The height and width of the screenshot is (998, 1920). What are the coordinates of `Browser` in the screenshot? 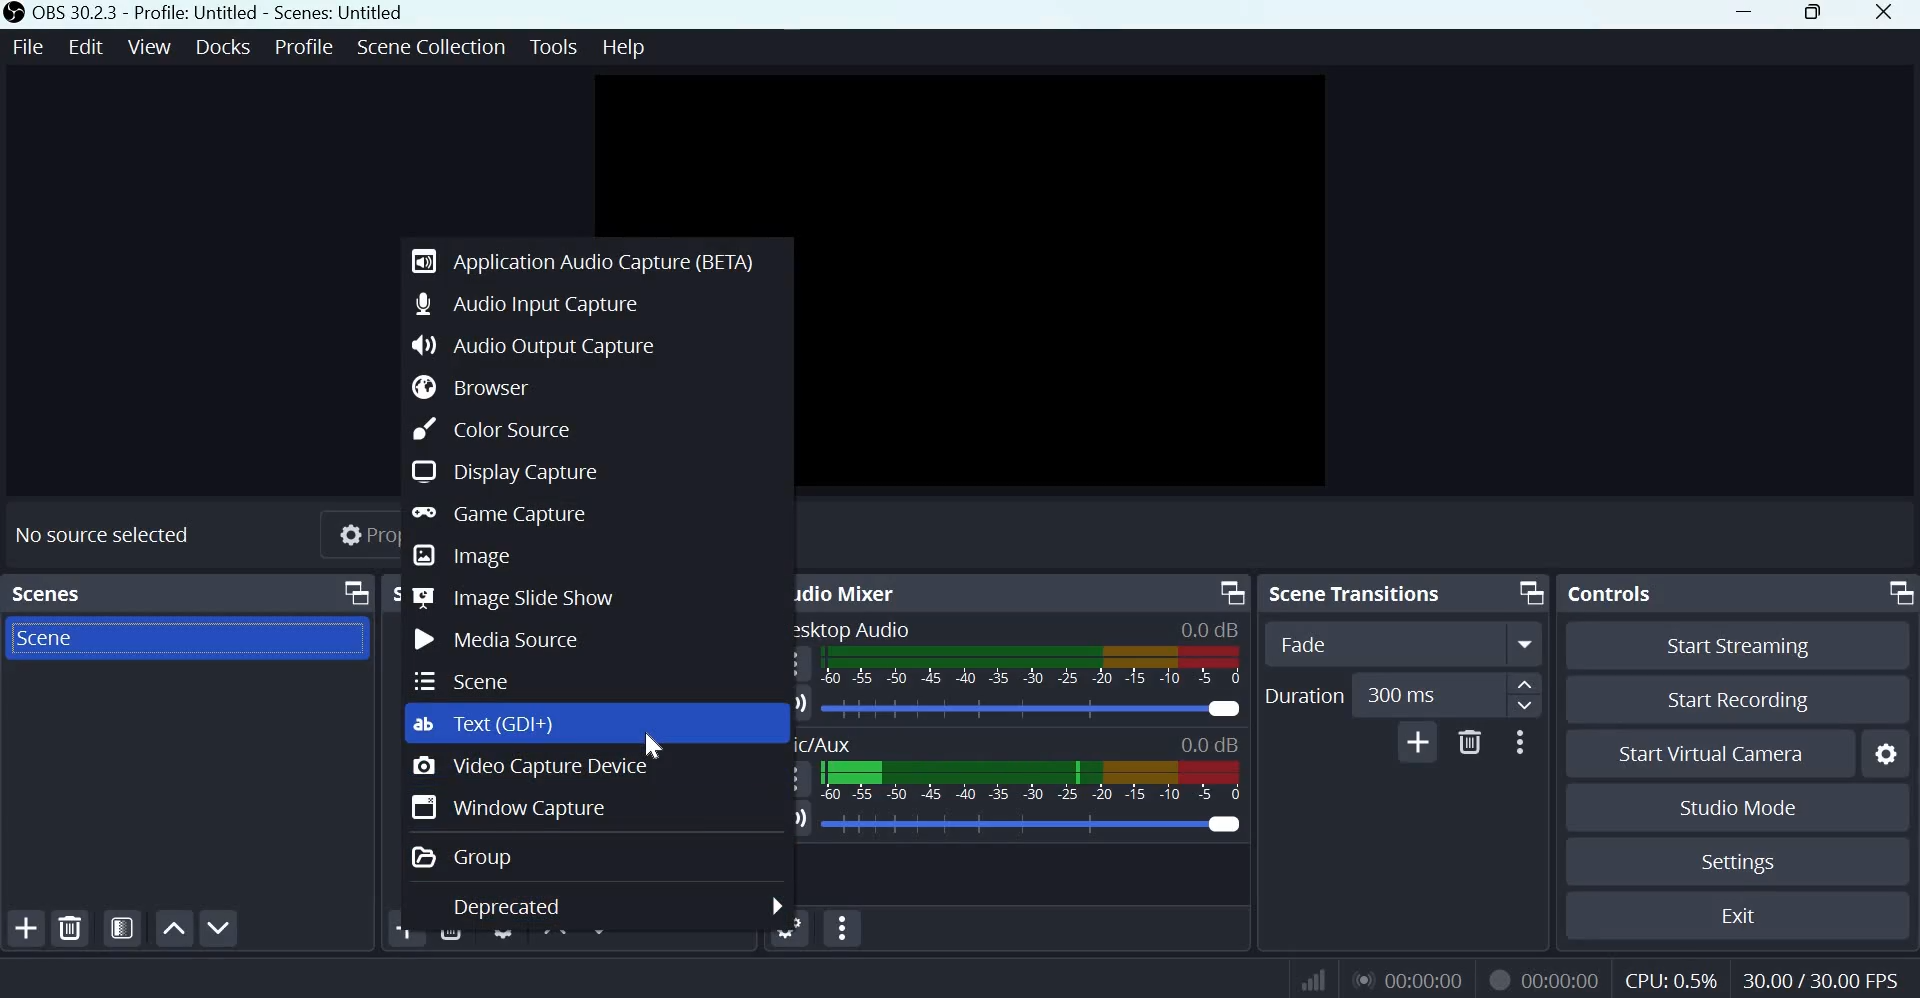 It's located at (483, 387).